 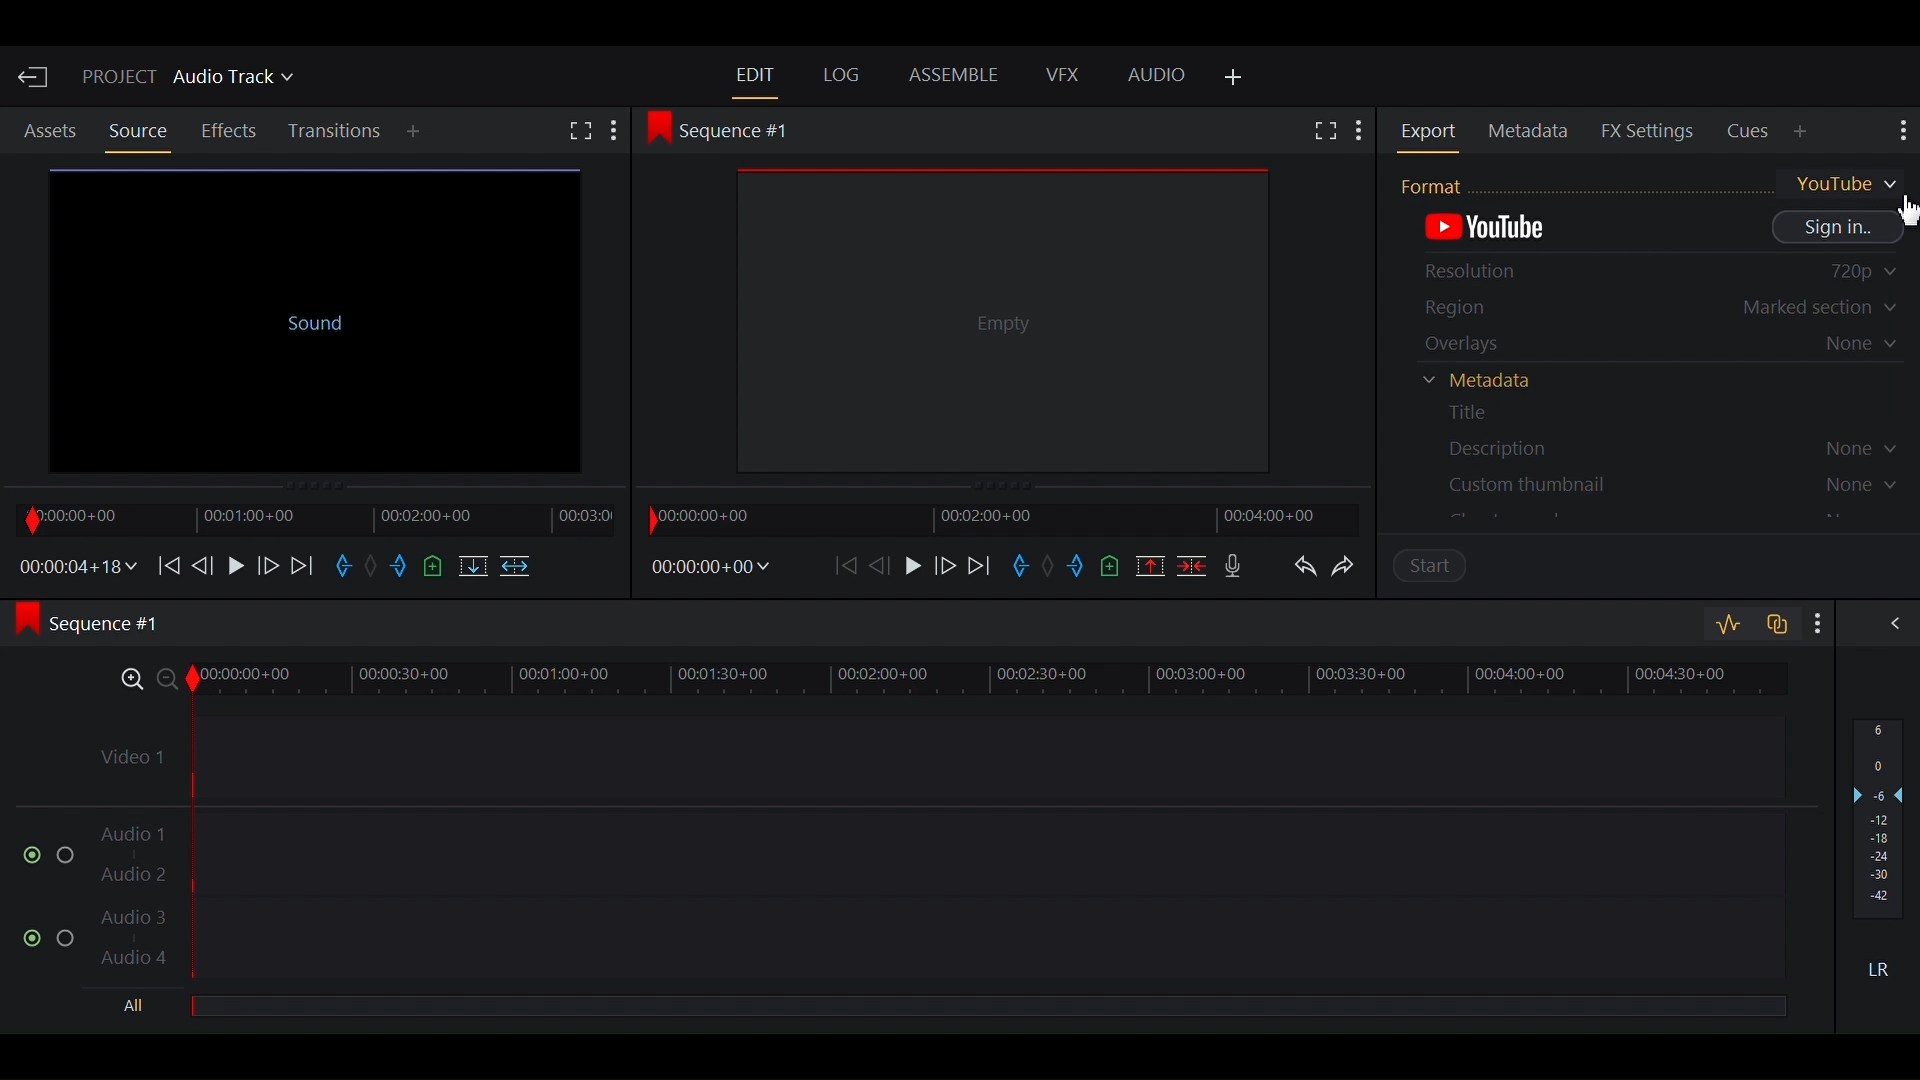 I want to click on Sound, so click(x=311, y=316).